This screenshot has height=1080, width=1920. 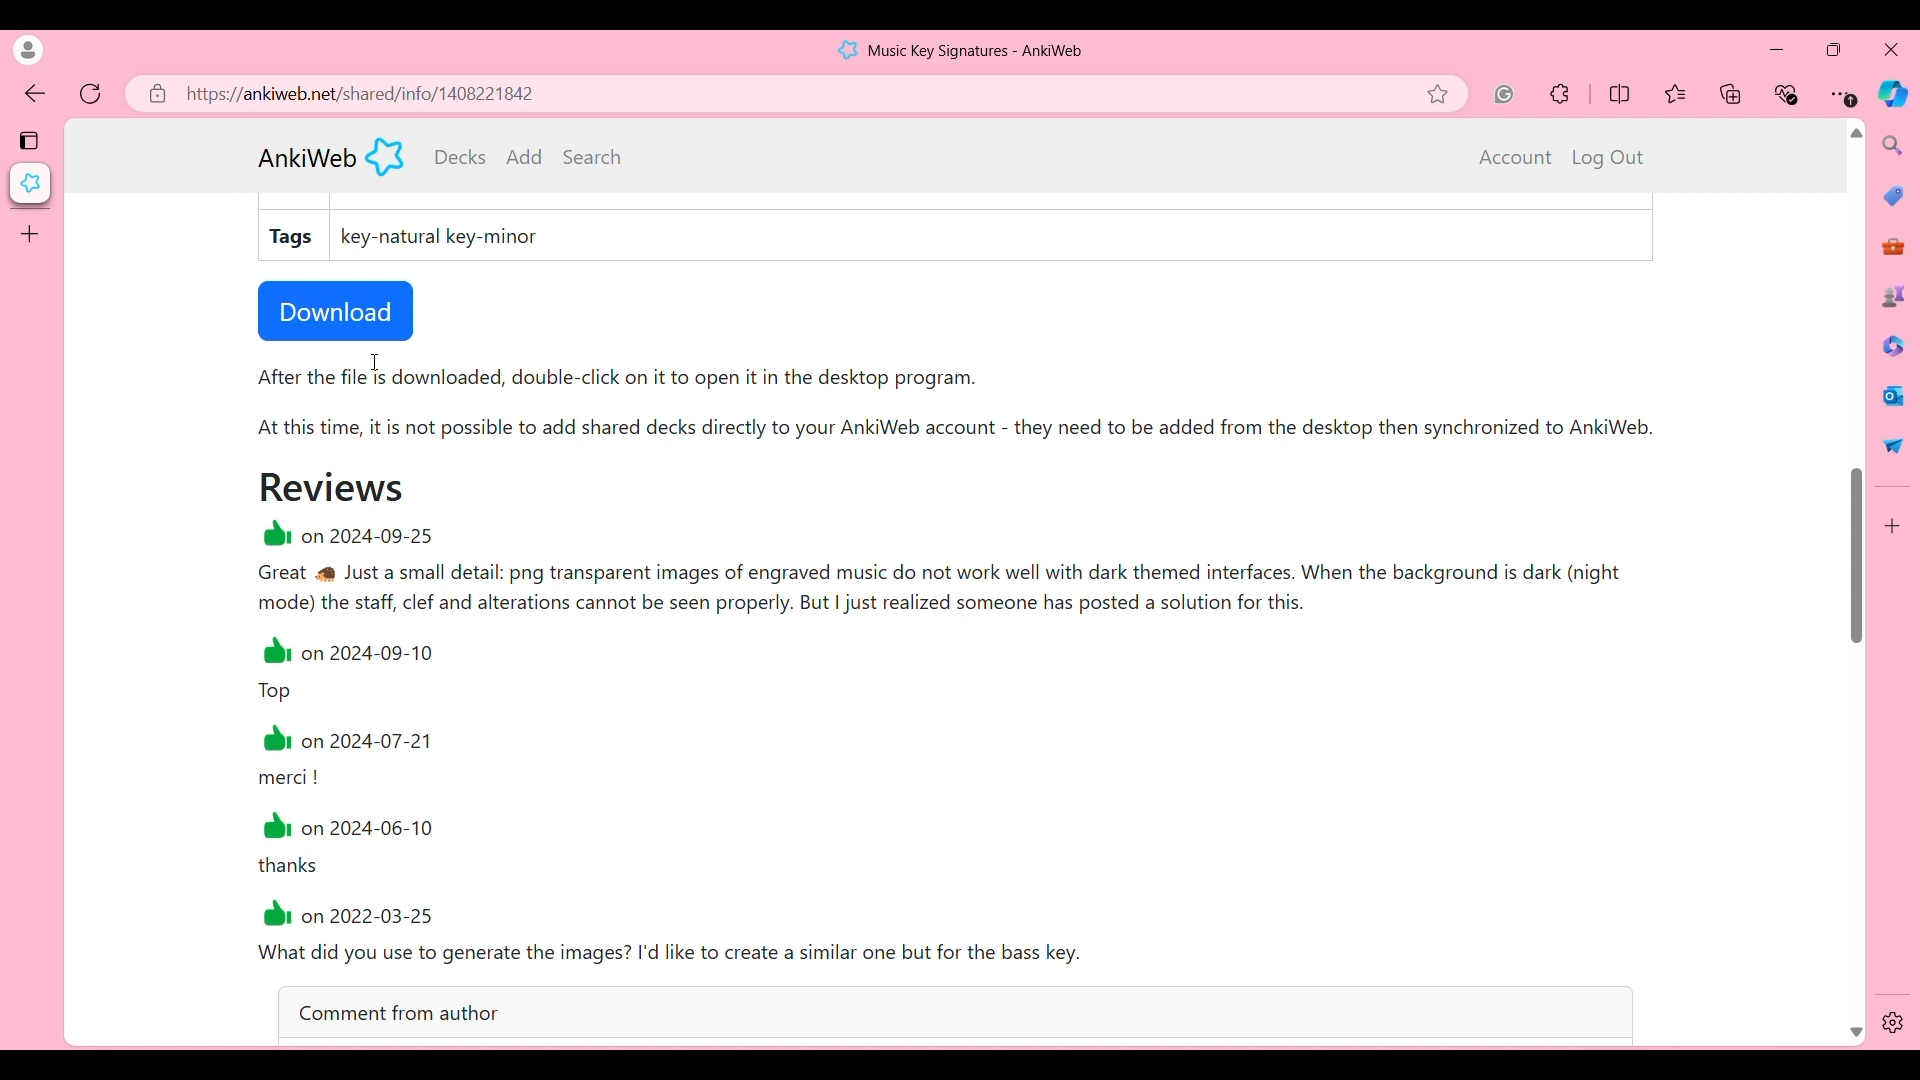 What do you see at coordinates (1843, 94) in the screenshot?
I see `Browser settings` at bounding box center [1843, 94].